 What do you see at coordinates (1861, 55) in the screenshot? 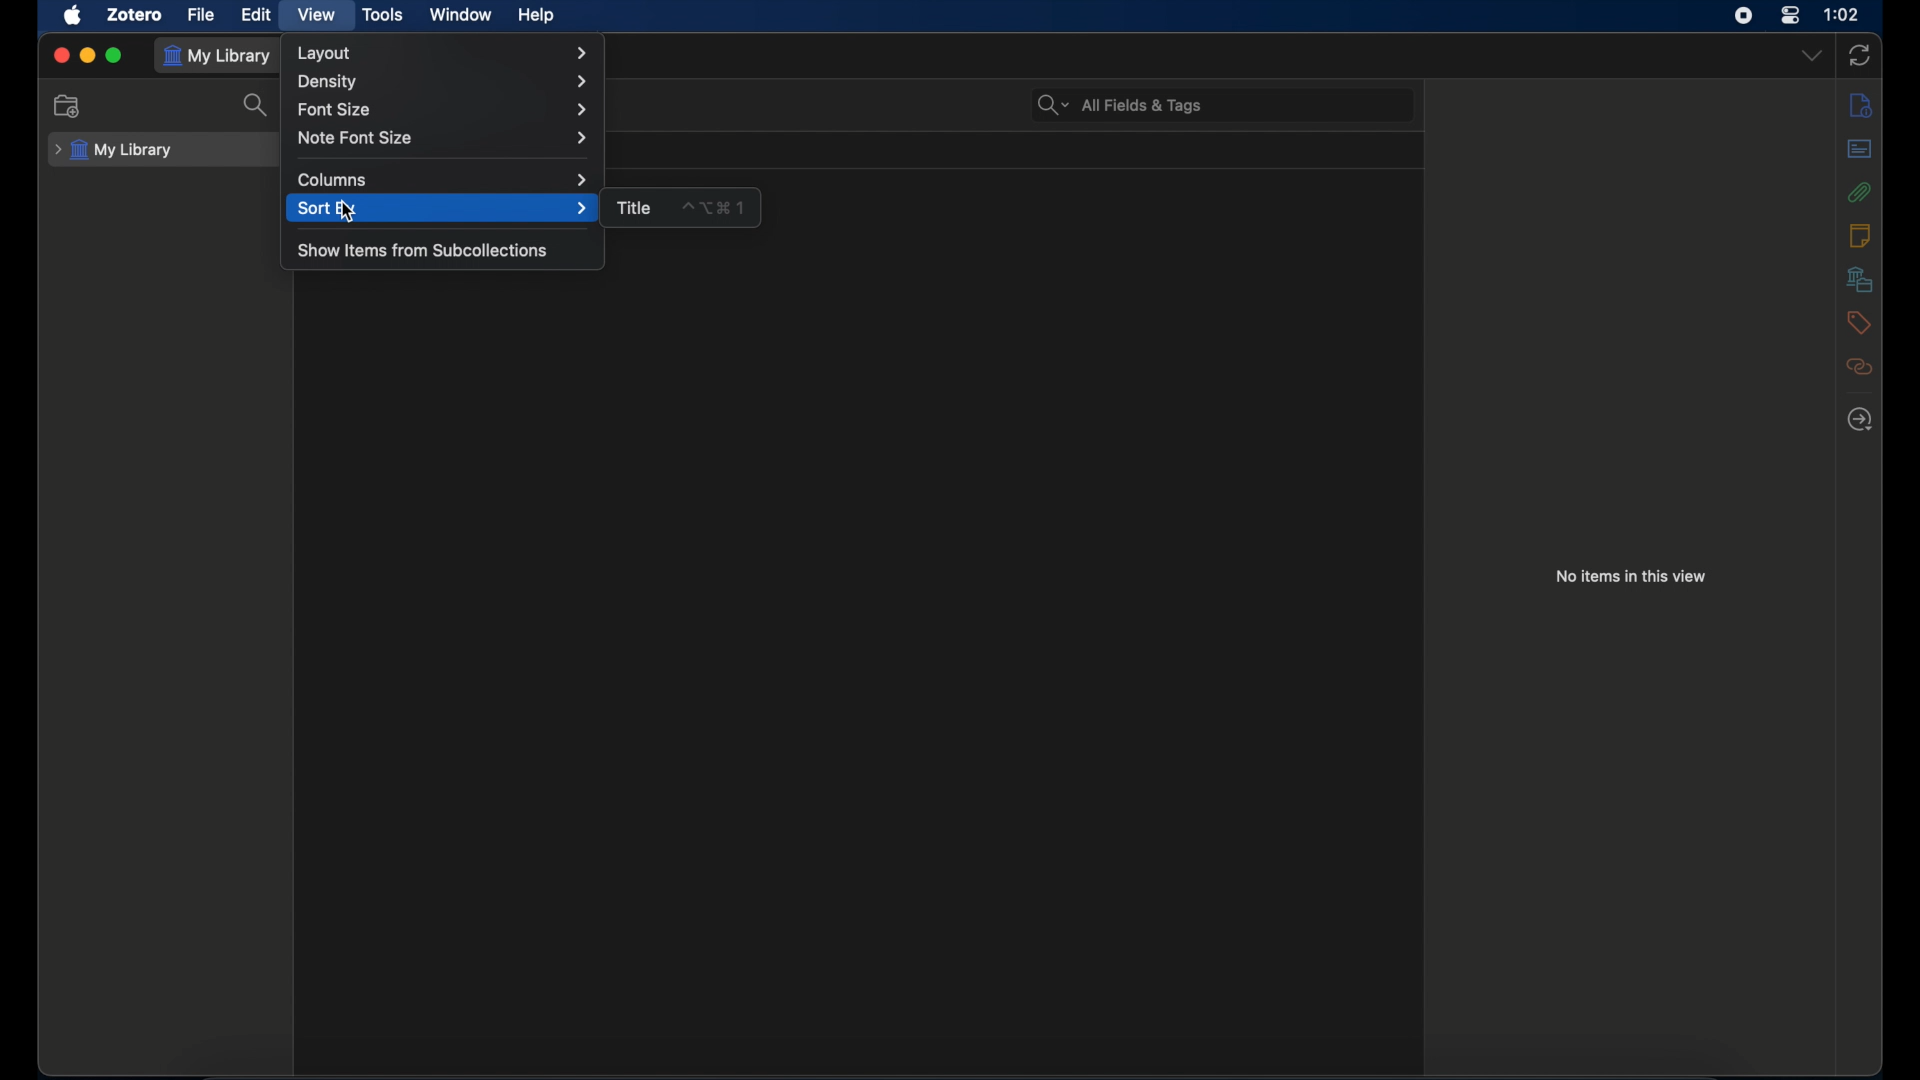
I see `sync` at bounding box center [1861, 55].